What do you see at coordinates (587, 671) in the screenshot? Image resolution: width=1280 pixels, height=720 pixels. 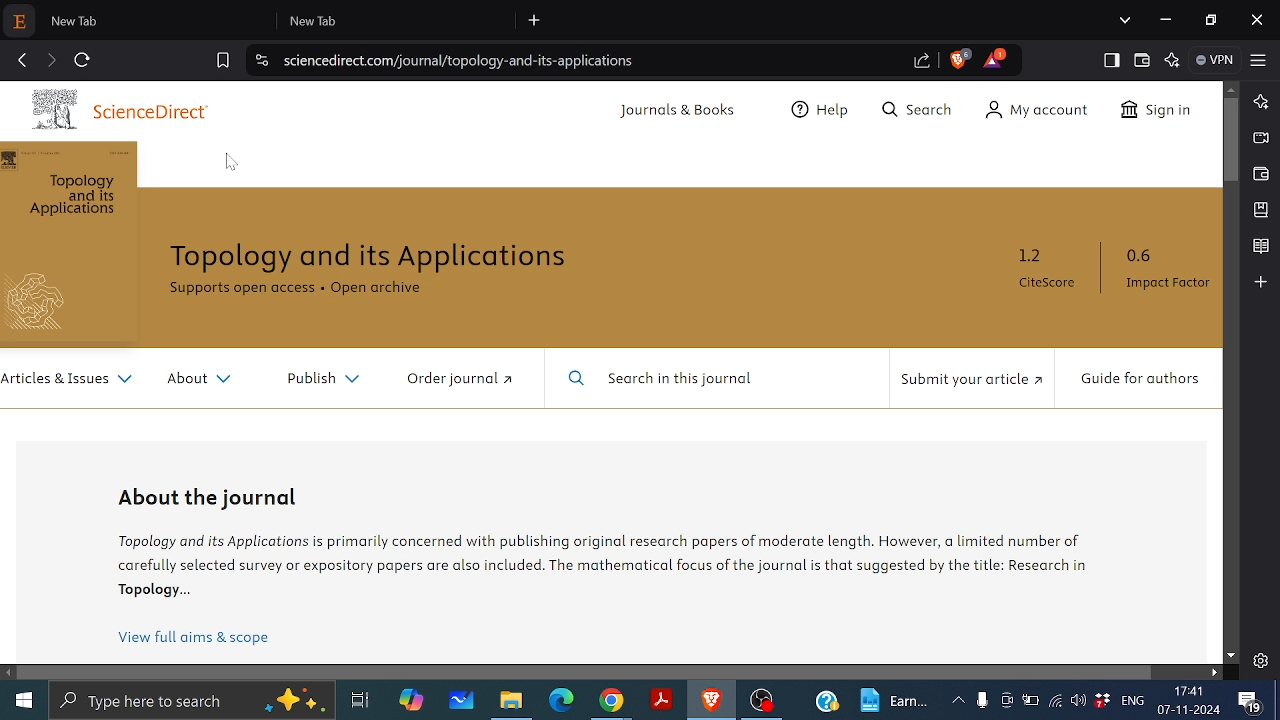 I see `horizontal sidebar` at bounding box center [587, 671].